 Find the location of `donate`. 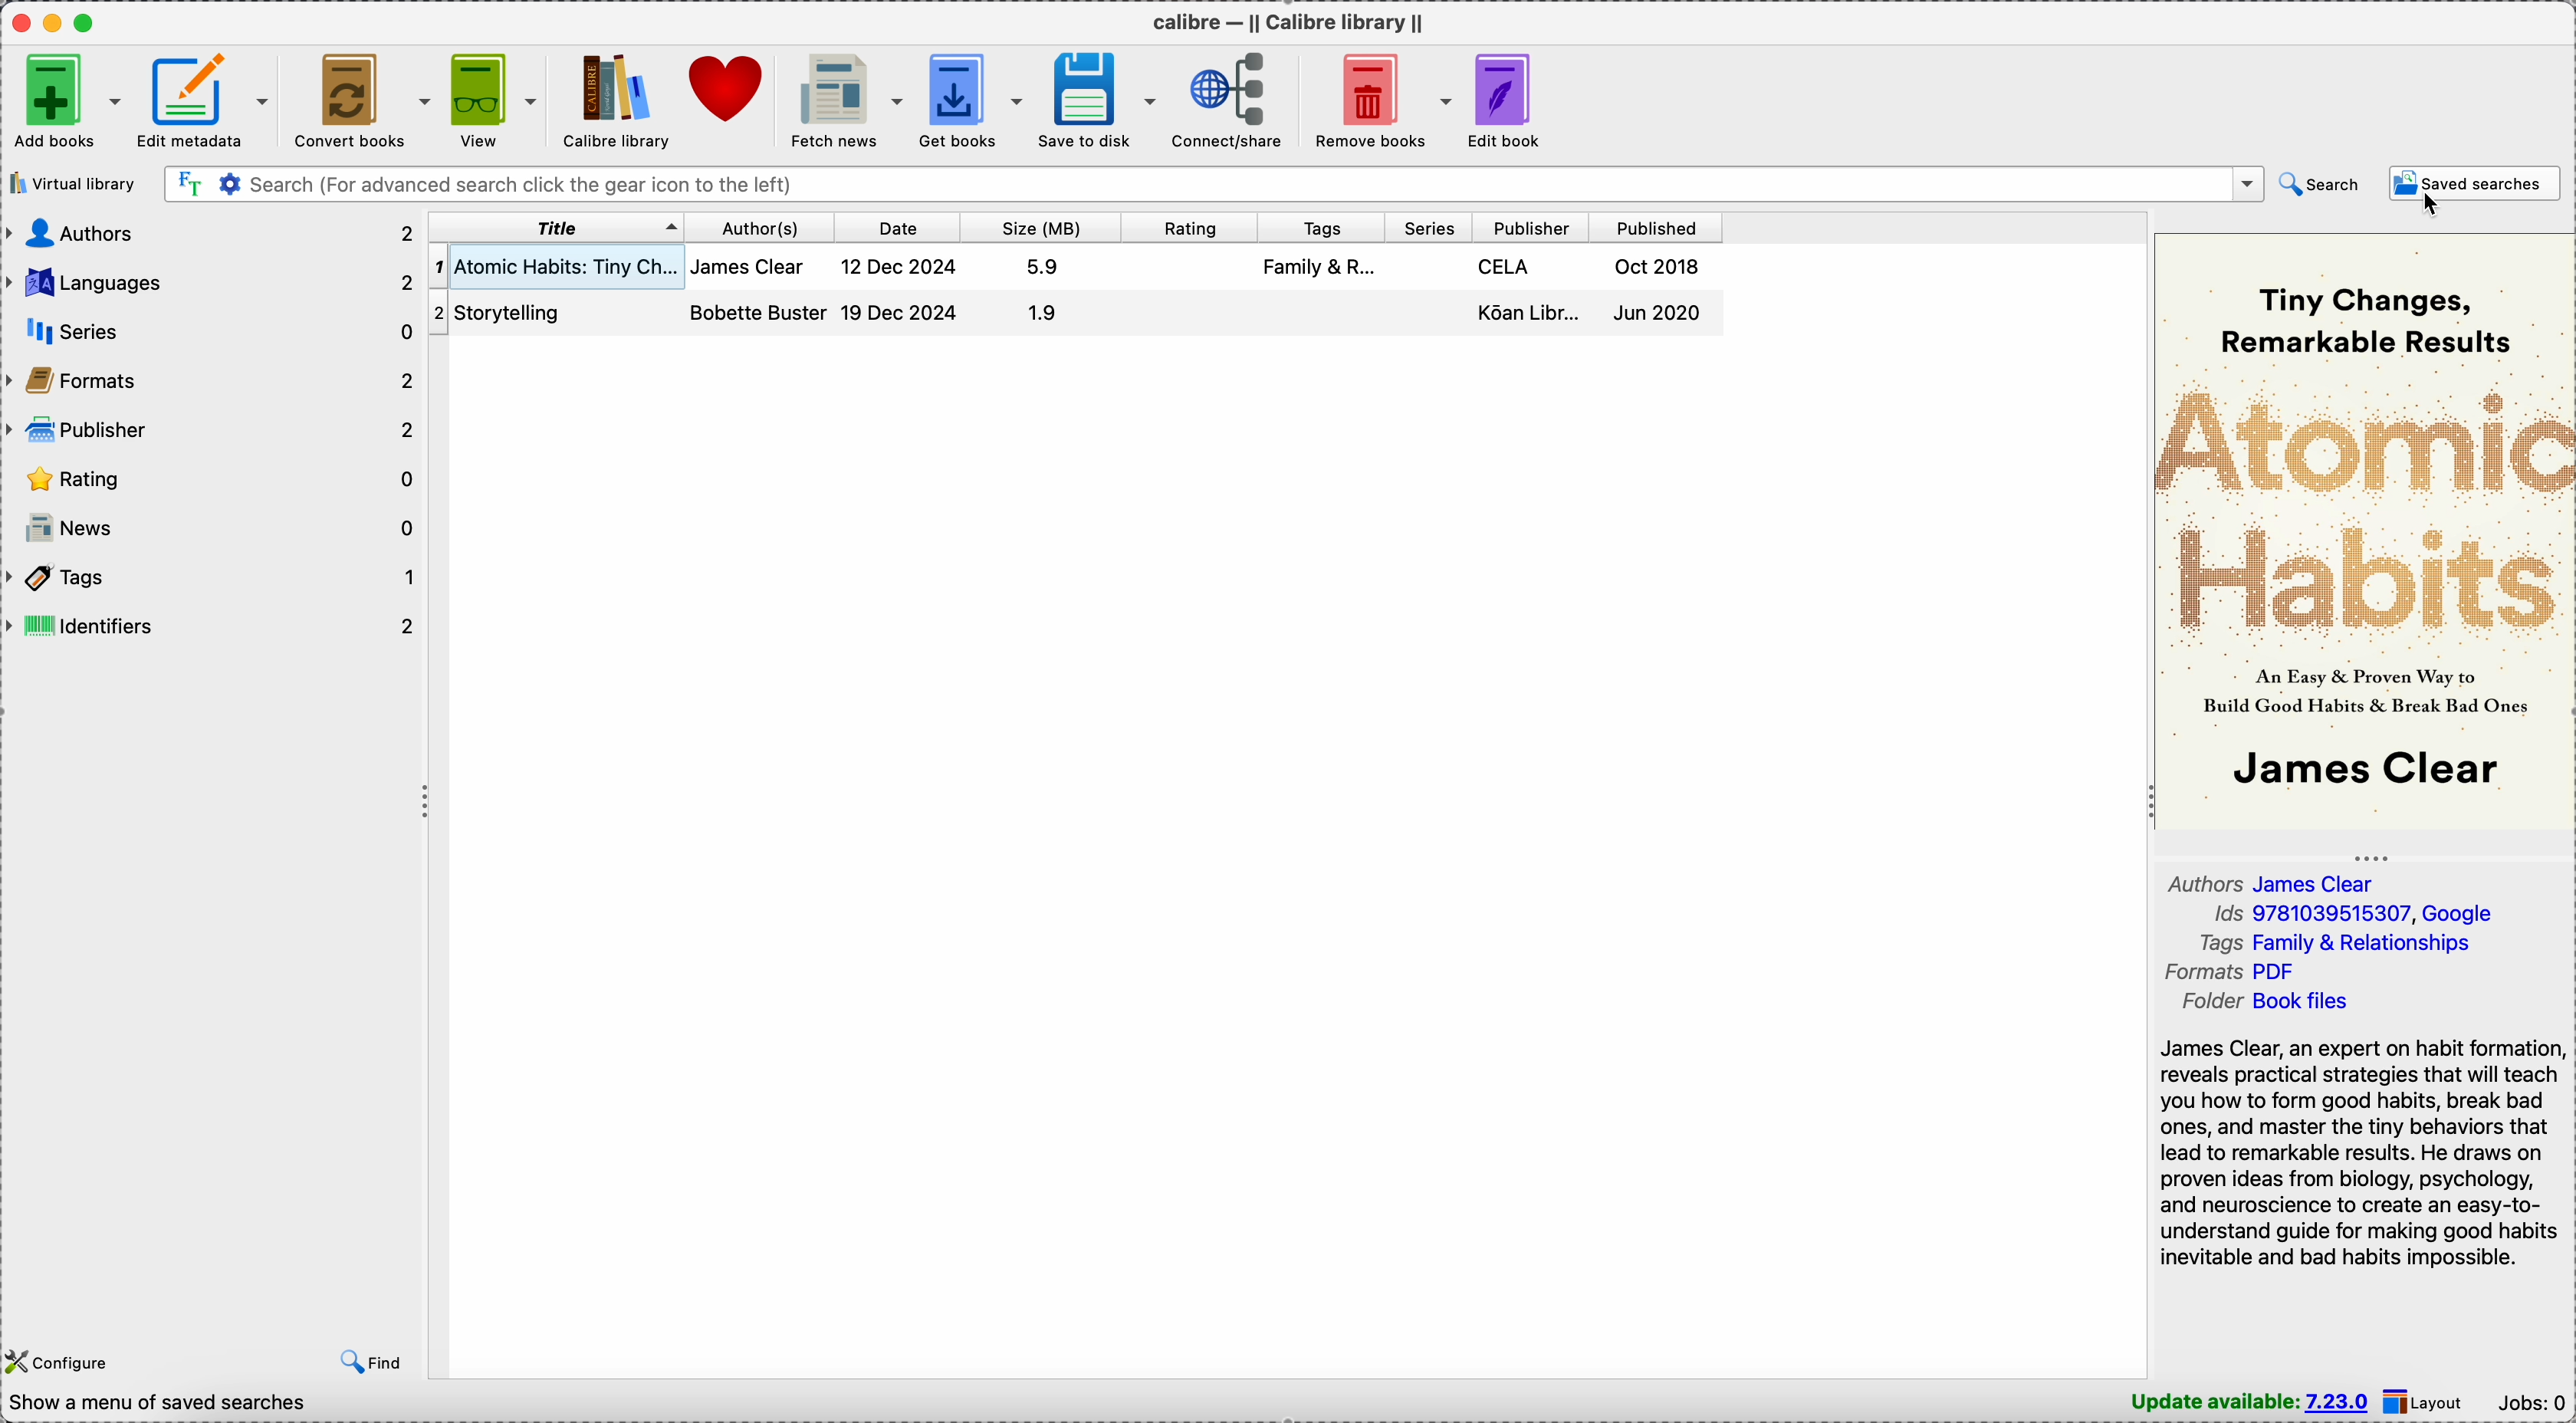

donate is located at coordinates (724, 85).